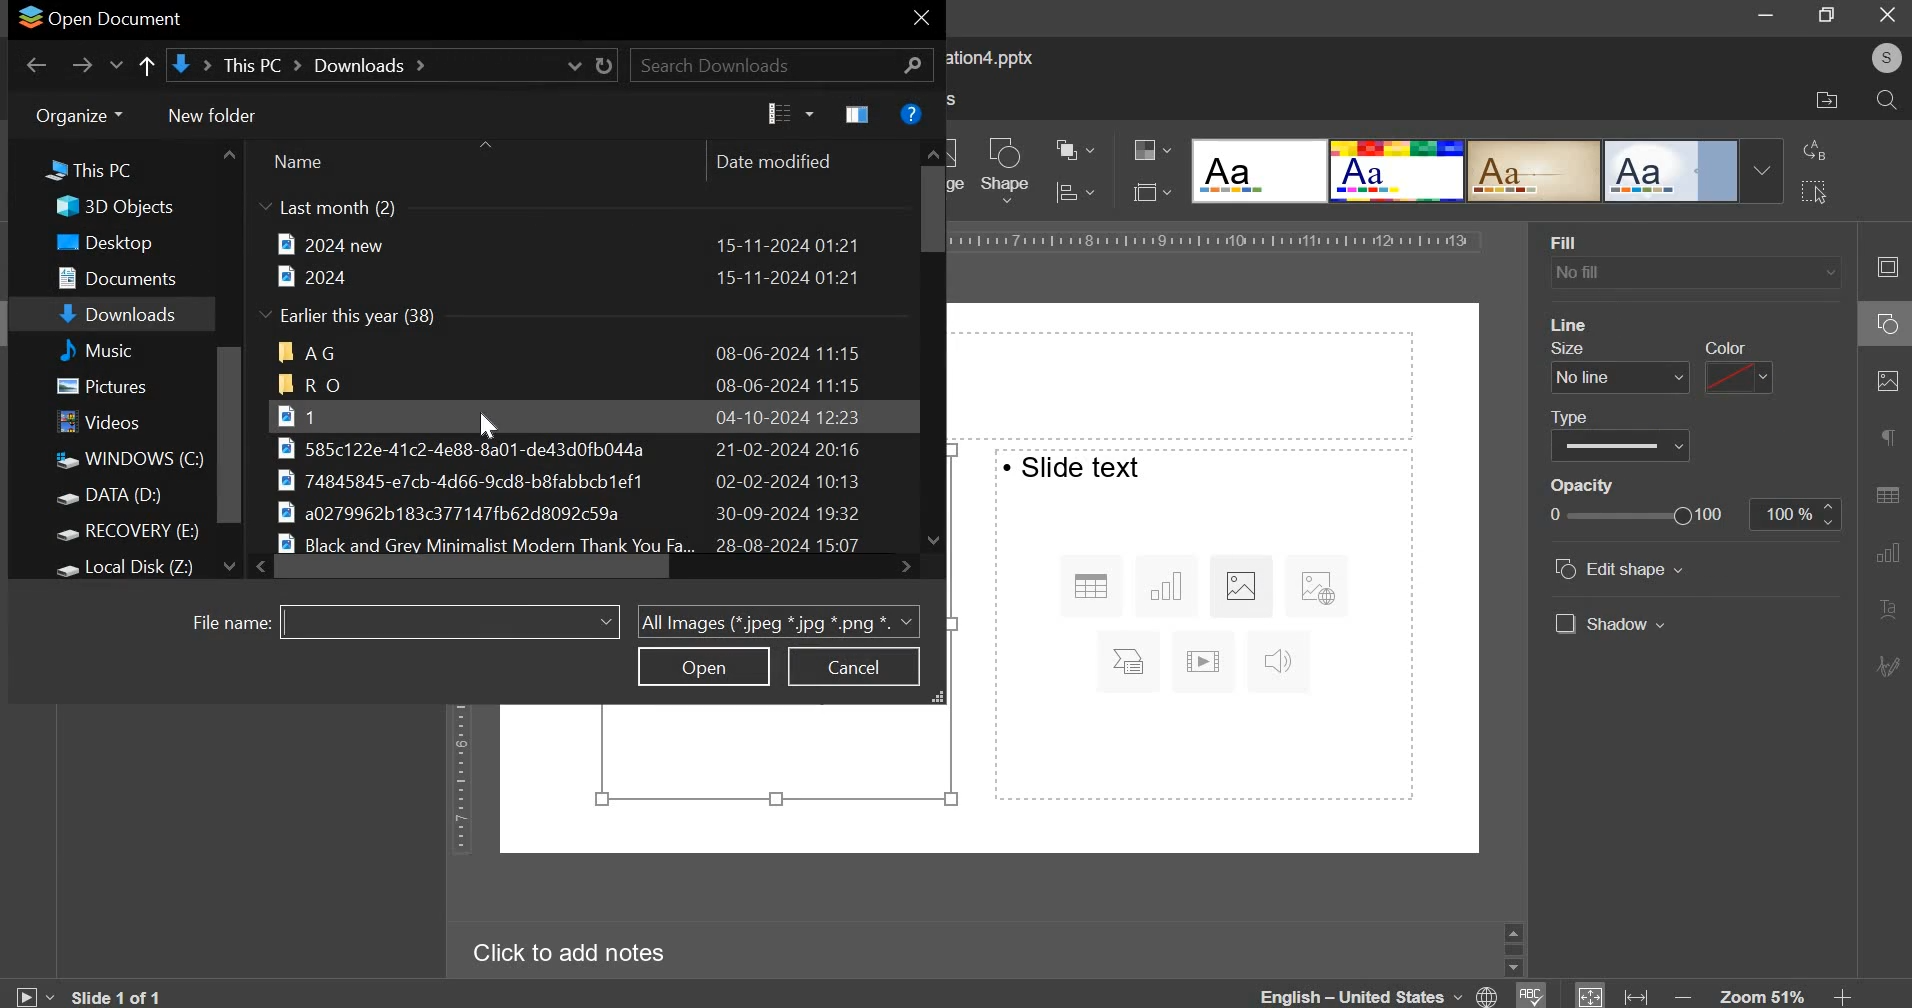  I want to click on click to add notes, so click(560, 954).